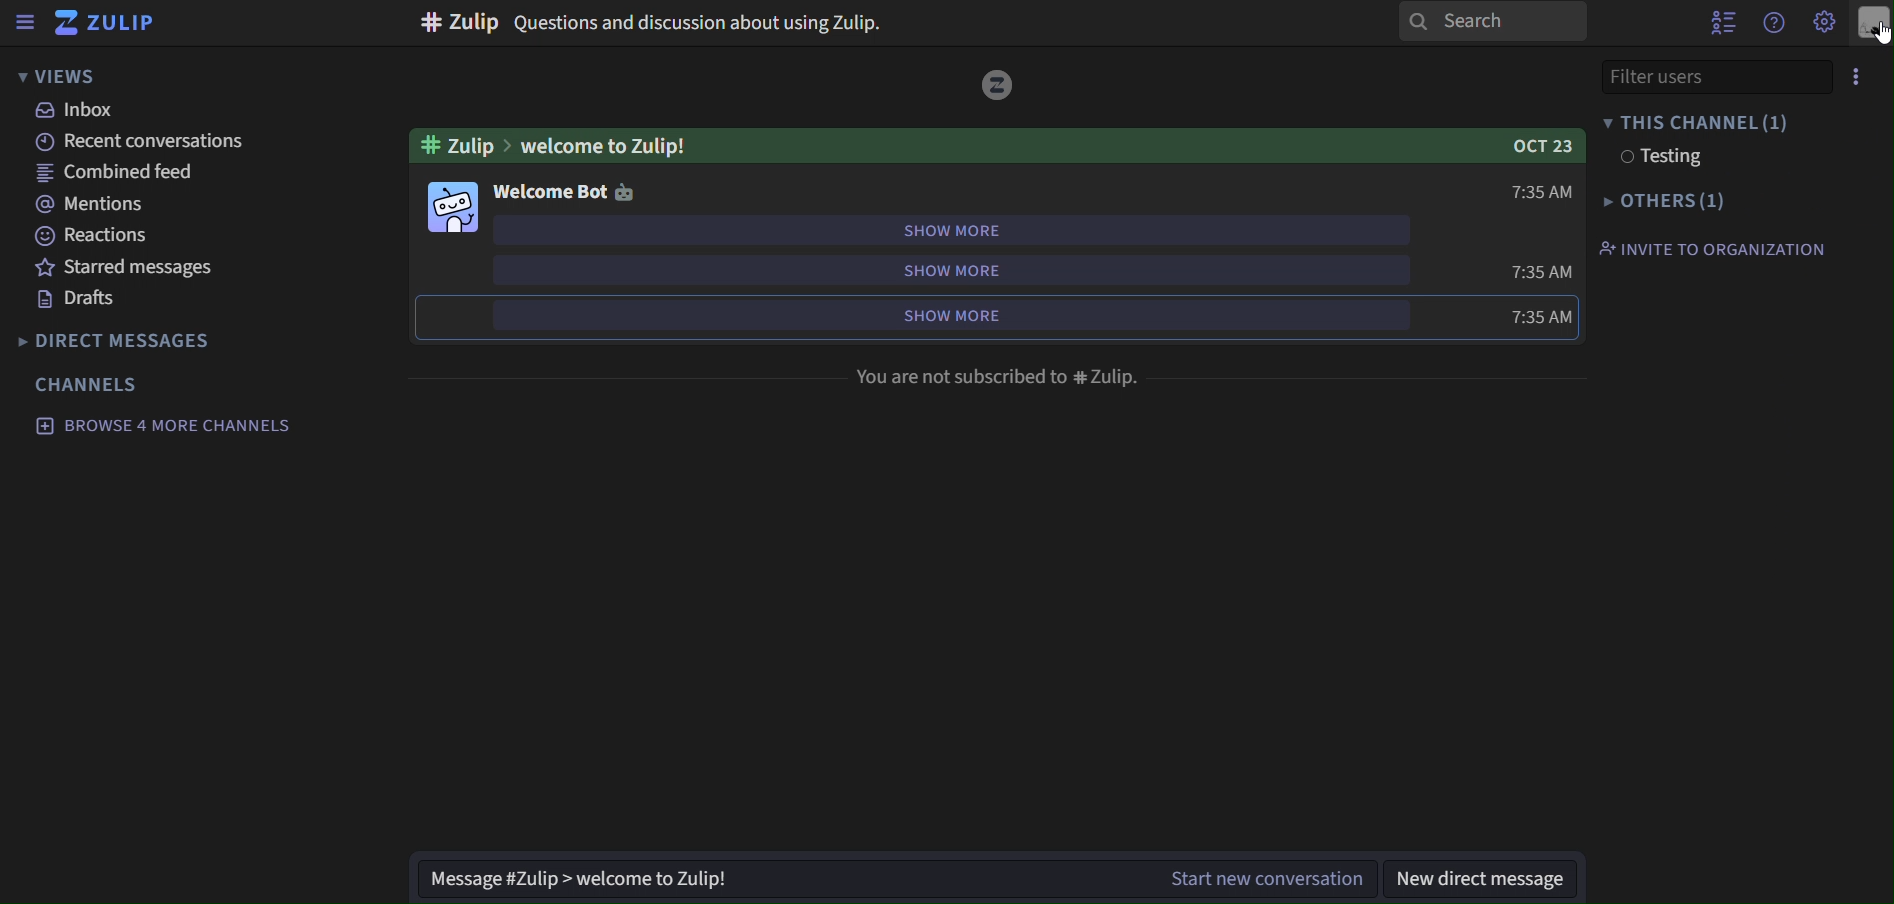 The height and width of the screenshot is (904, 1894). I want to click on direct messages, so click(121, 338).